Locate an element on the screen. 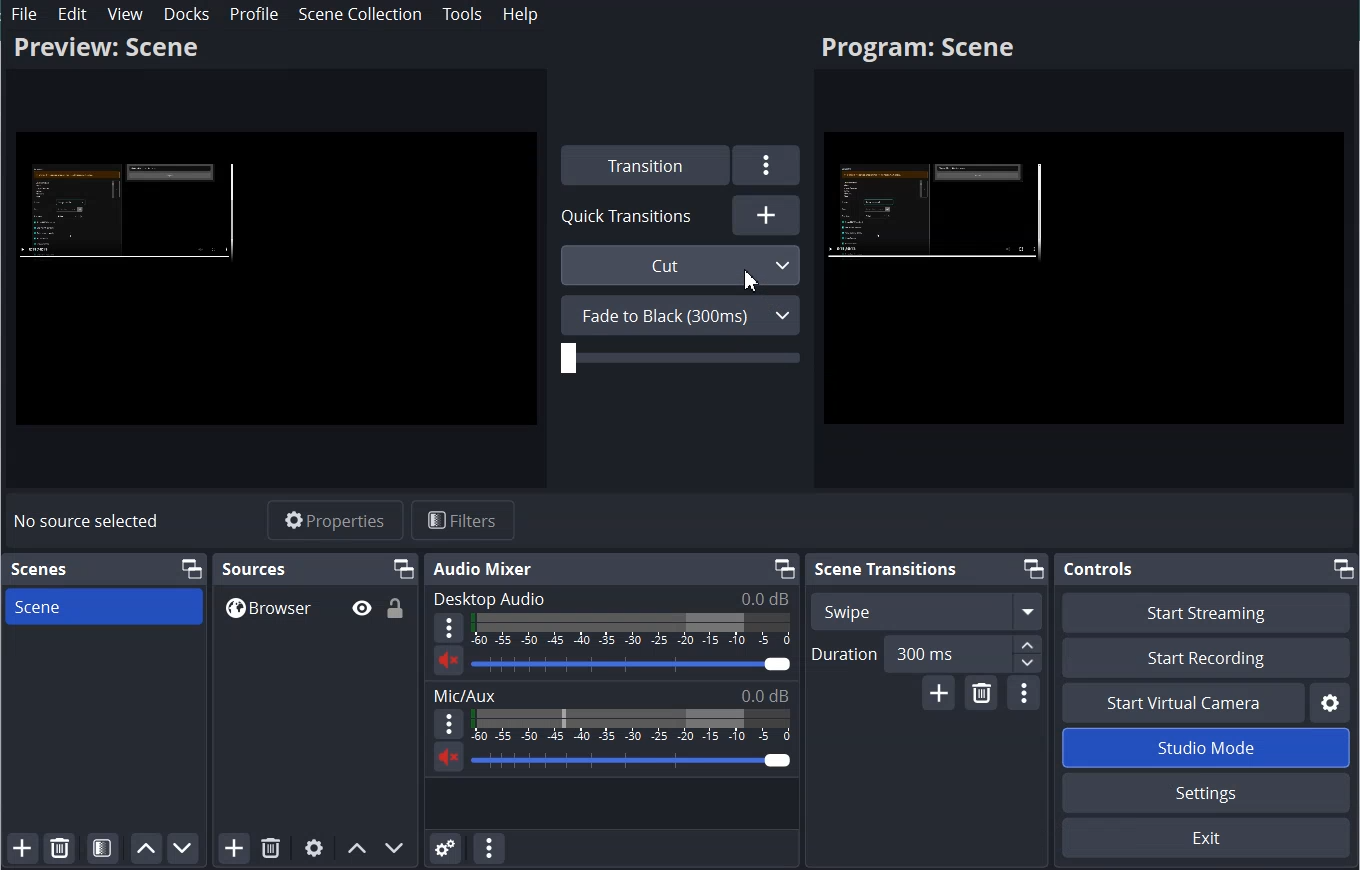 The height and width of the screenshot is (870, 1360). Add Configurable Transition is located at coordinates (939, 694).